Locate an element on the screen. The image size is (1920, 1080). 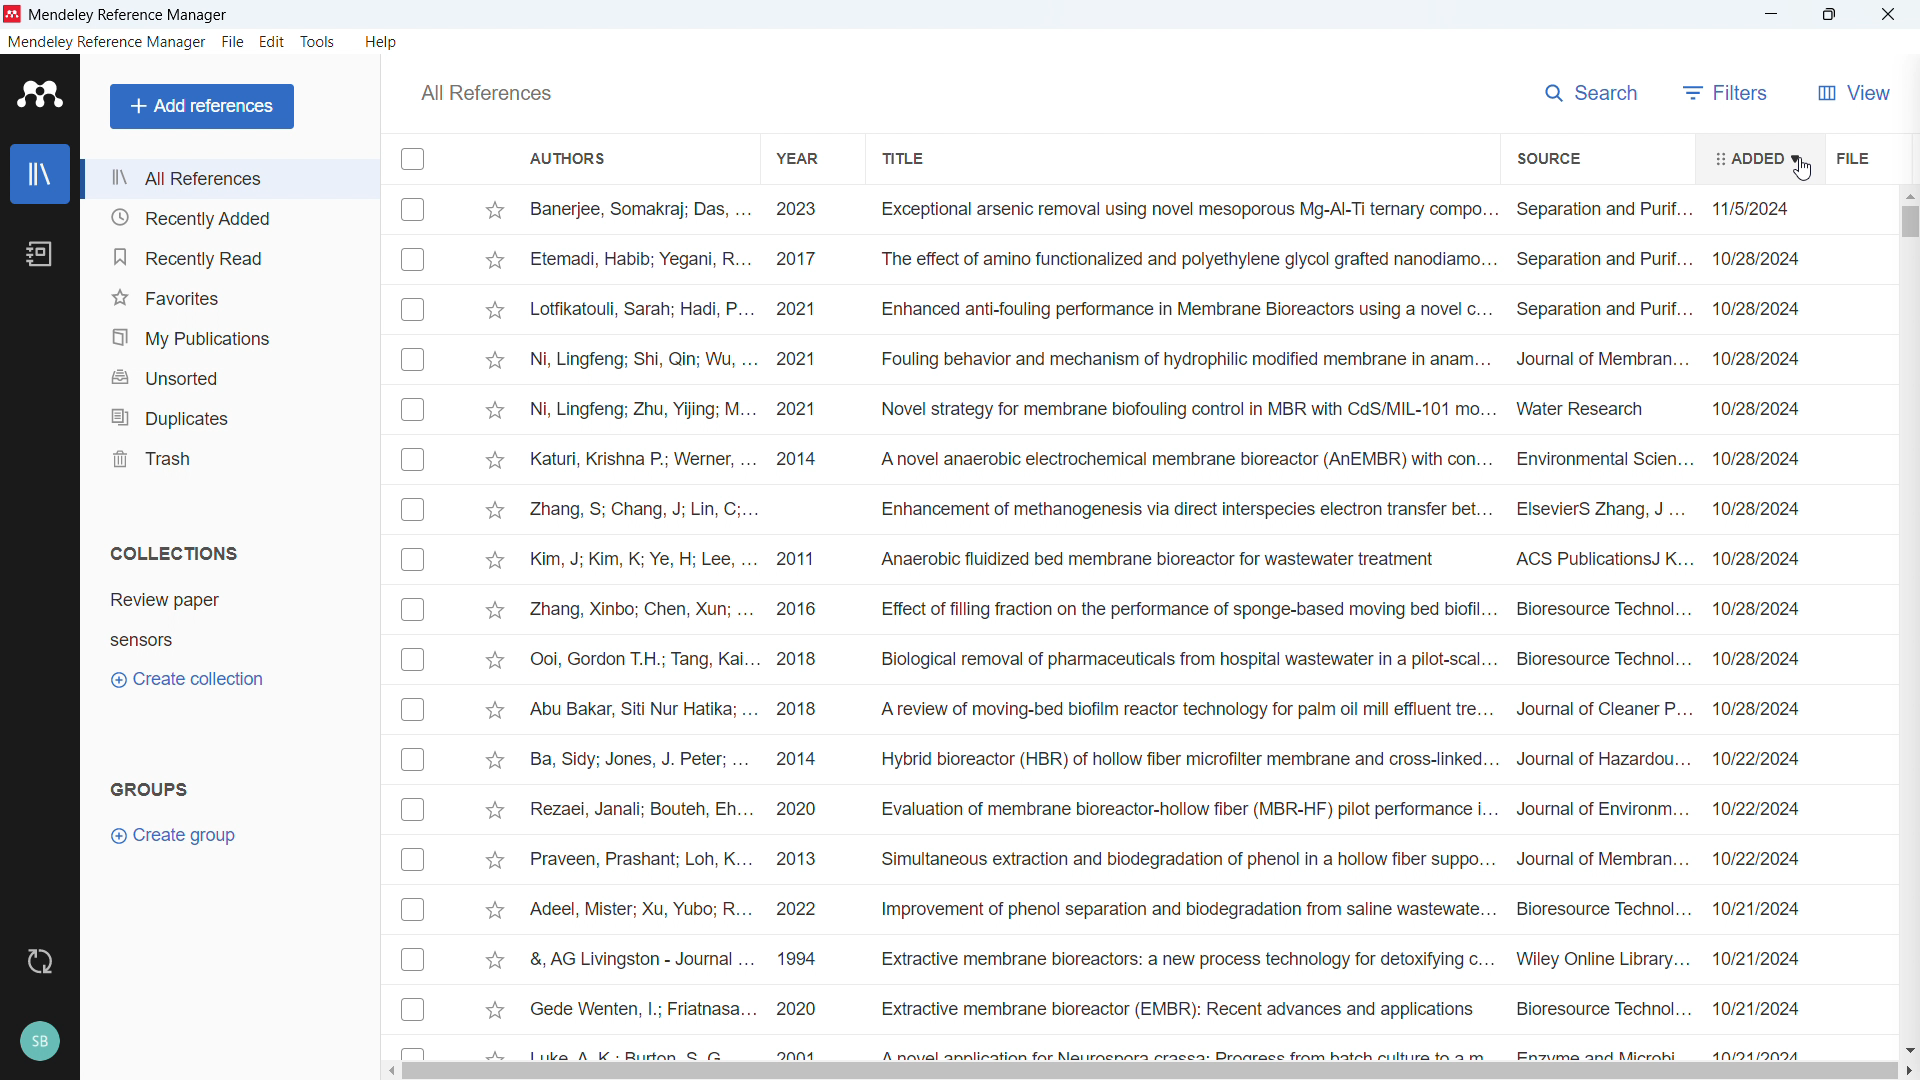
All references  is located at coordinates (487, 92).